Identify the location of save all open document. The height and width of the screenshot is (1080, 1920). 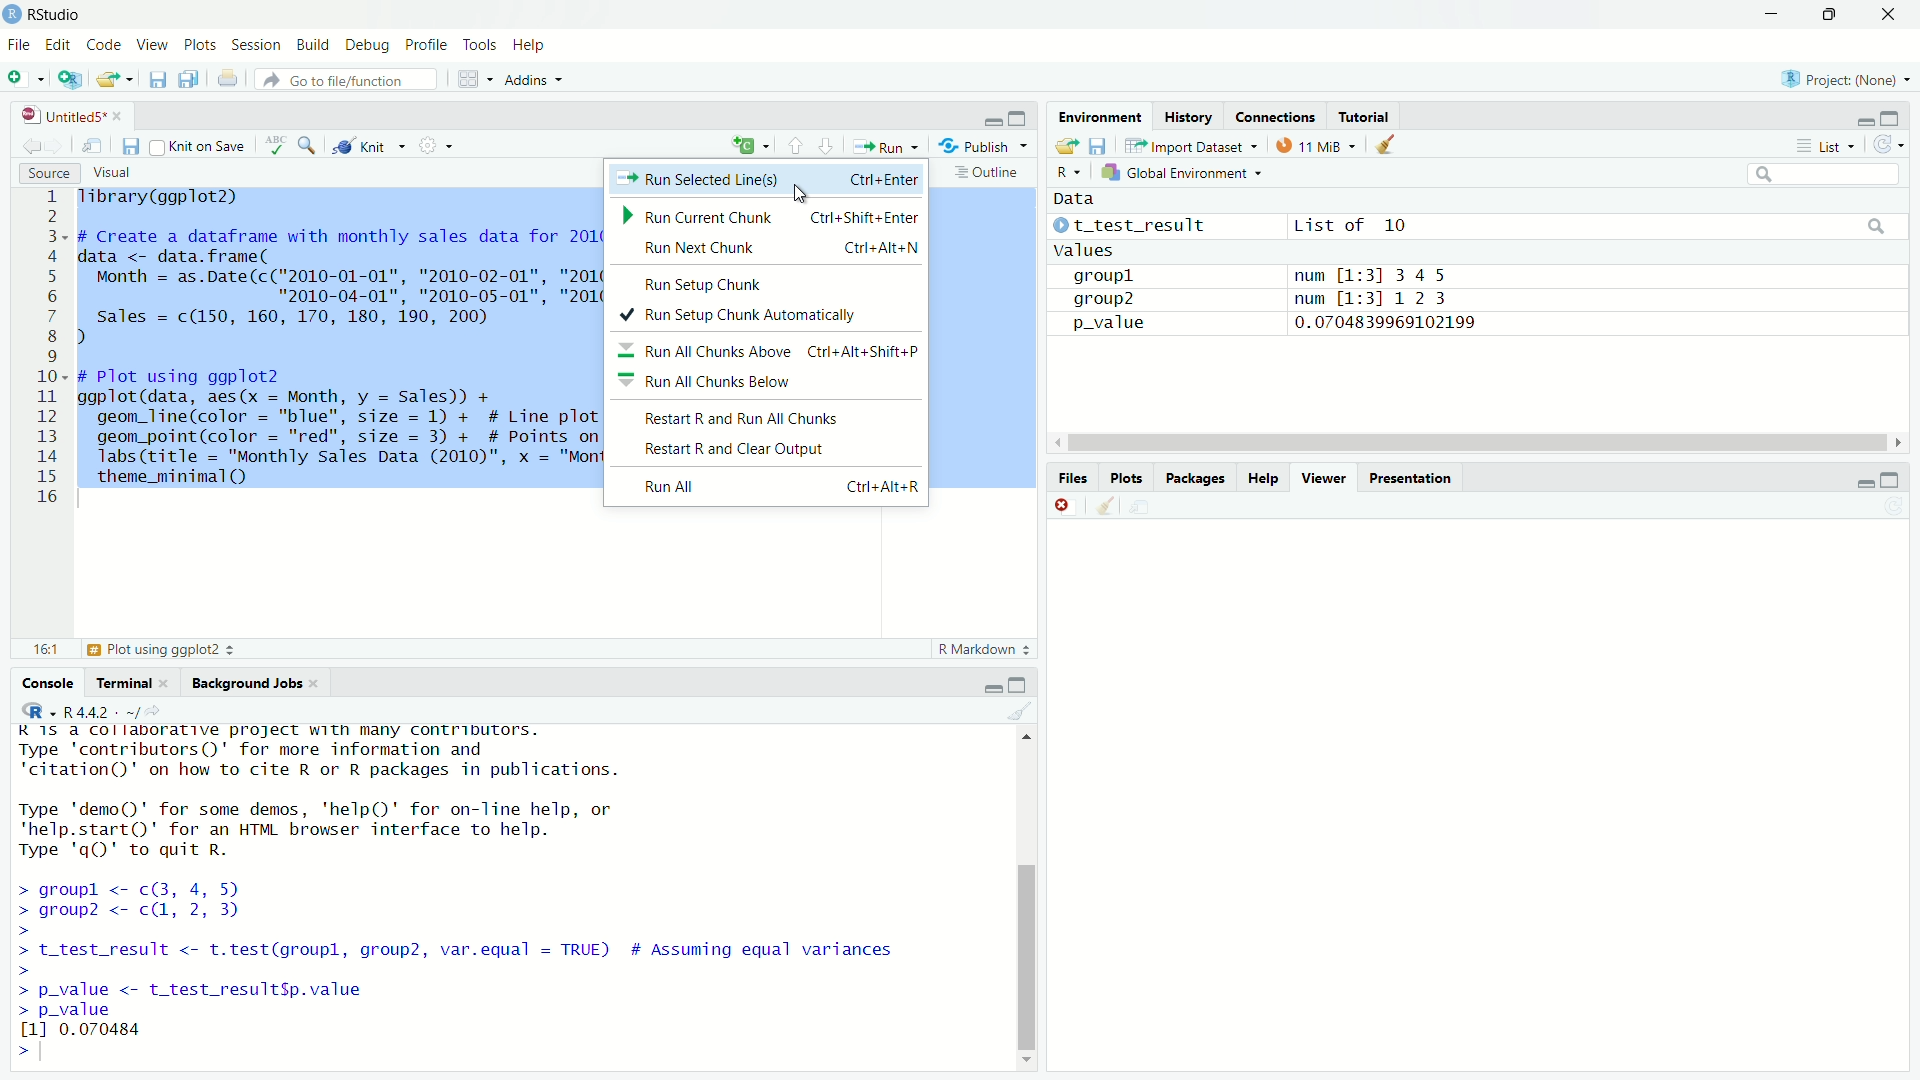
(188, 79).